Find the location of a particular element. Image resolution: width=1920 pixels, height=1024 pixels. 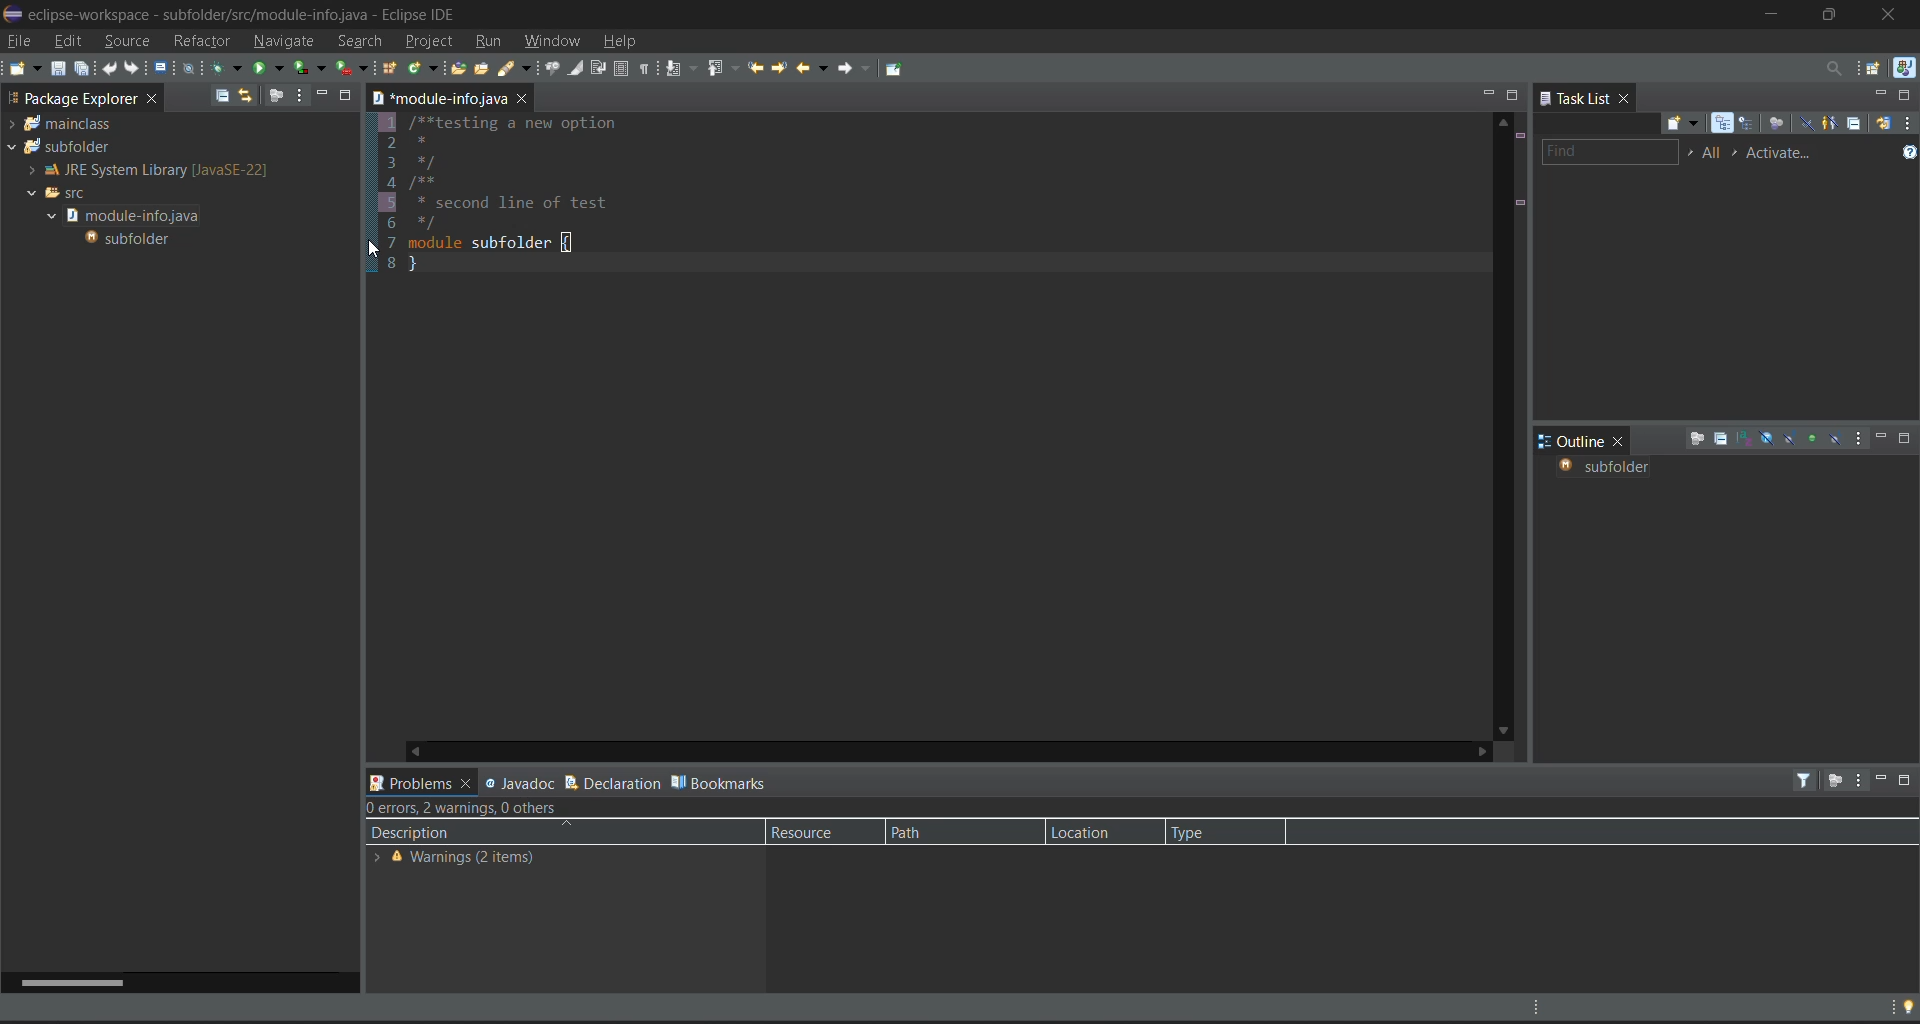

edit is located at coordinates (65, 39).